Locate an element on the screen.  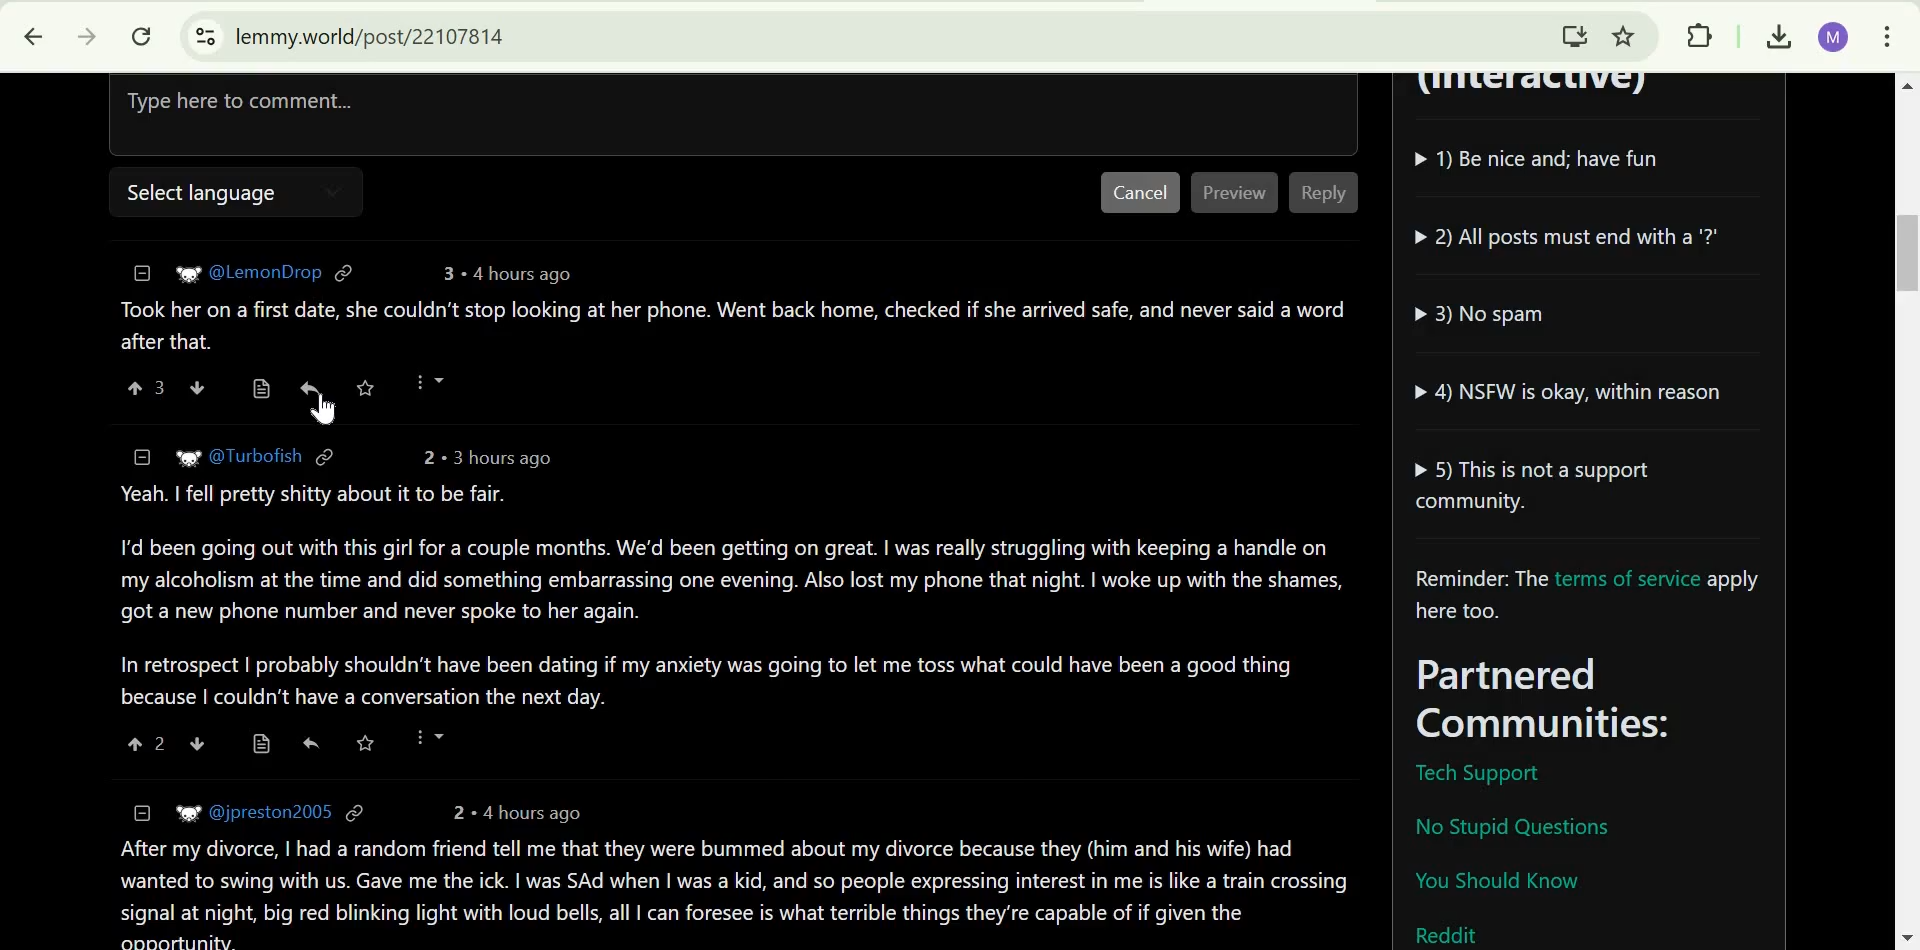
Cancel is located at coordinates (1139, 194).